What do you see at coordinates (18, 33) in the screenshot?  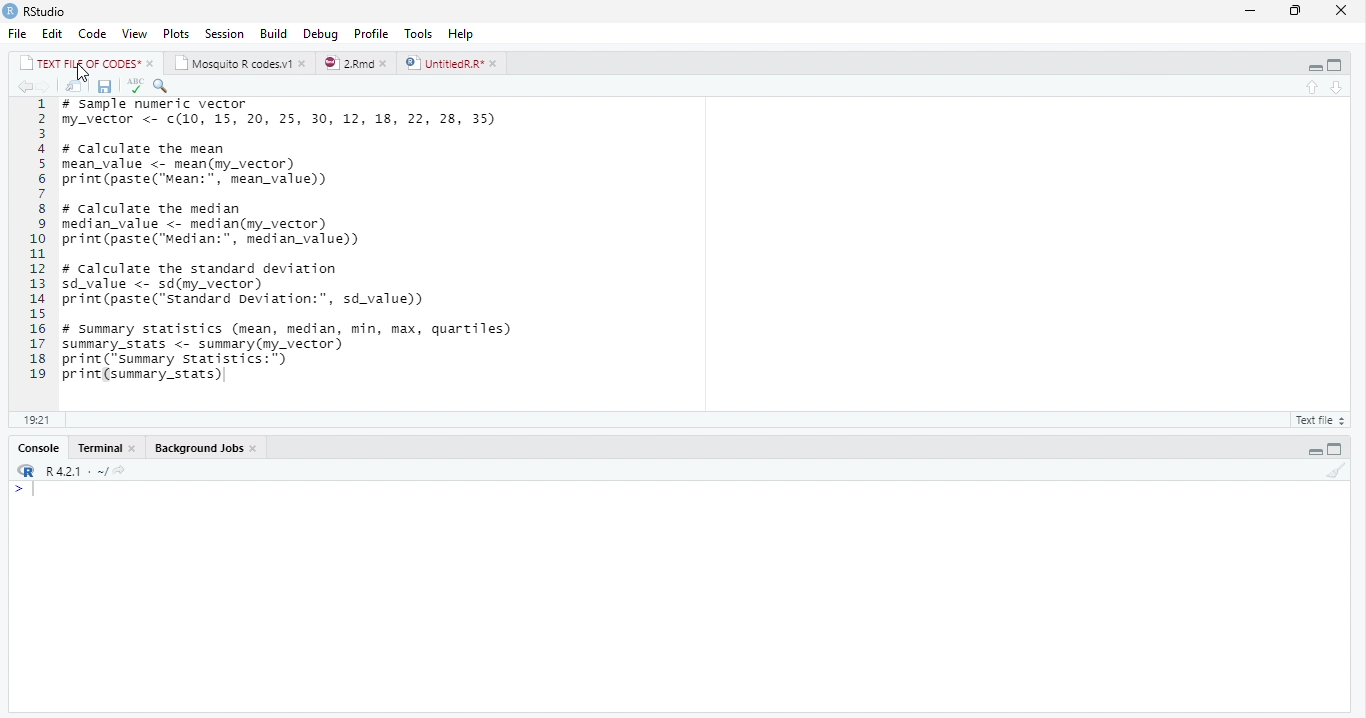 I see `file` at bounding box center [18, 33].